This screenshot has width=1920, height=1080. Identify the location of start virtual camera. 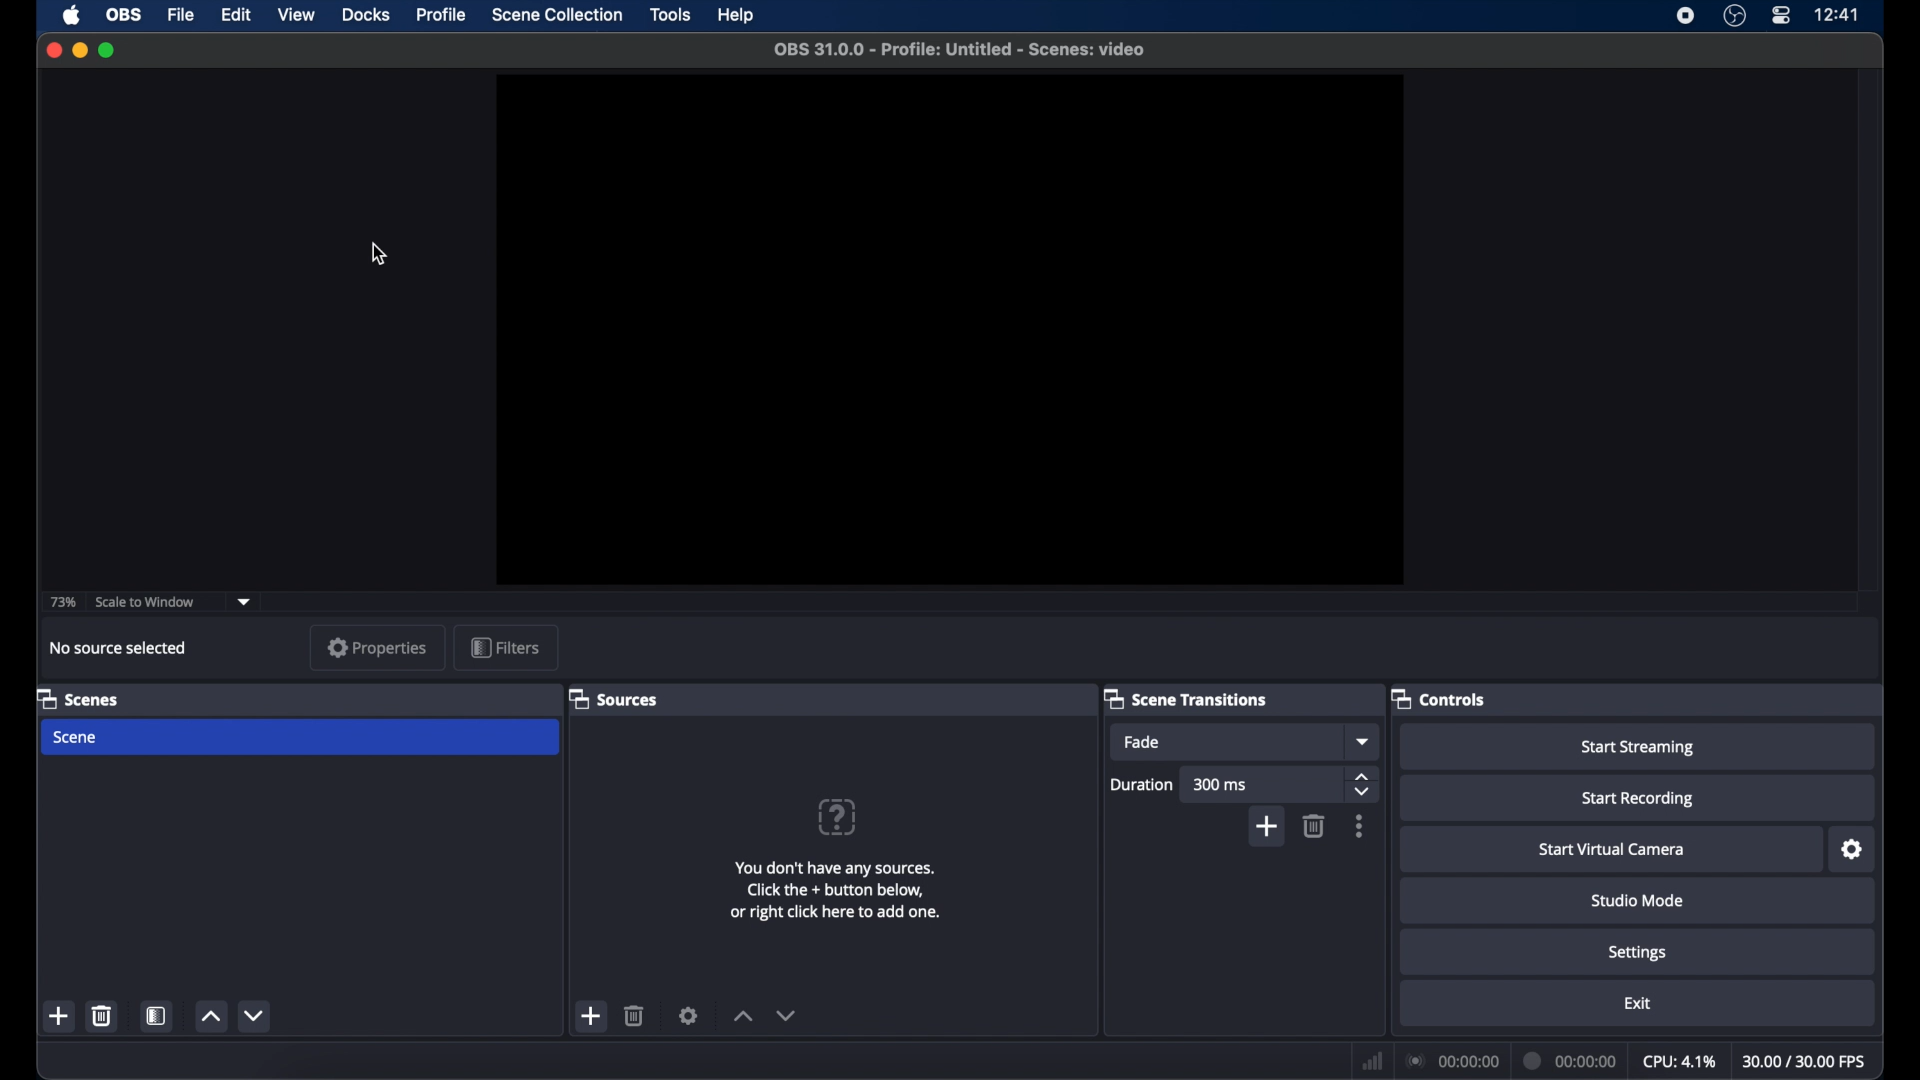
(1638, 850).